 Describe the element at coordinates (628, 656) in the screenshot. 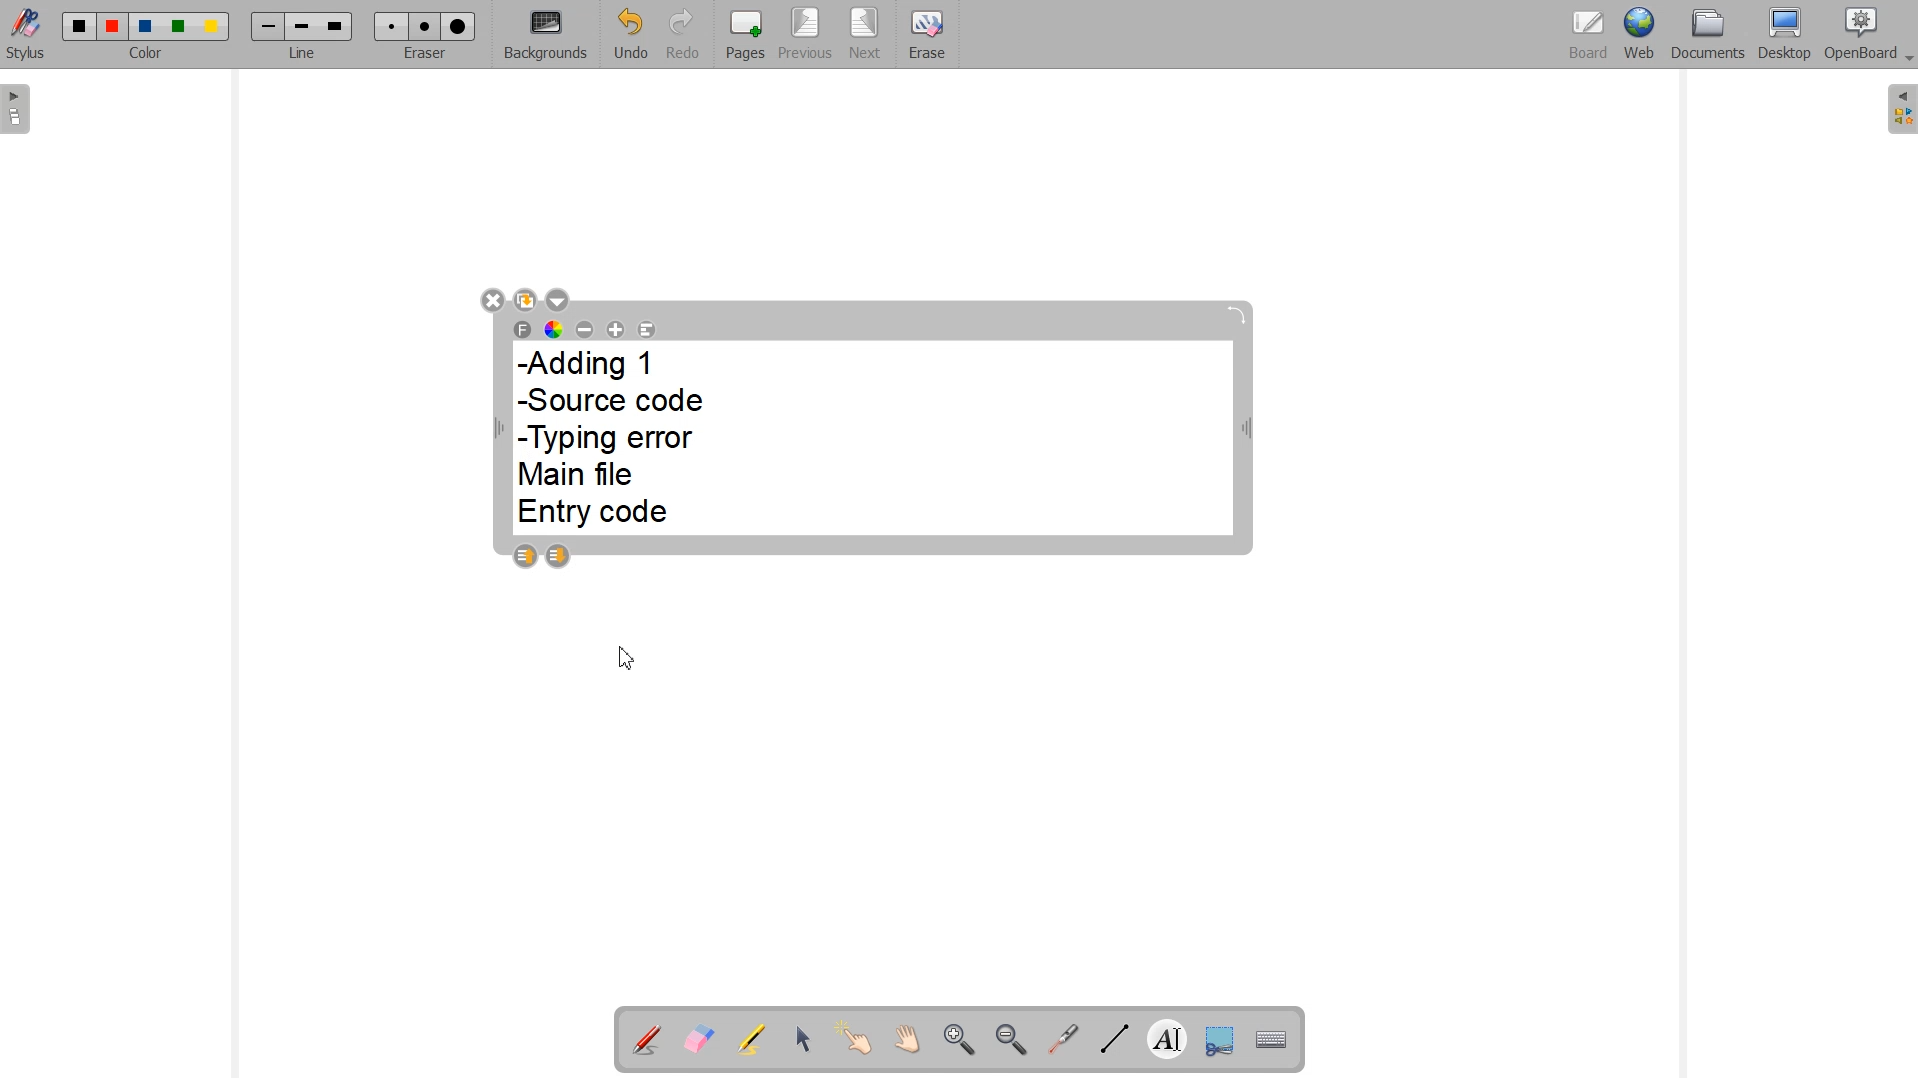

I see `Cursor` at that location.